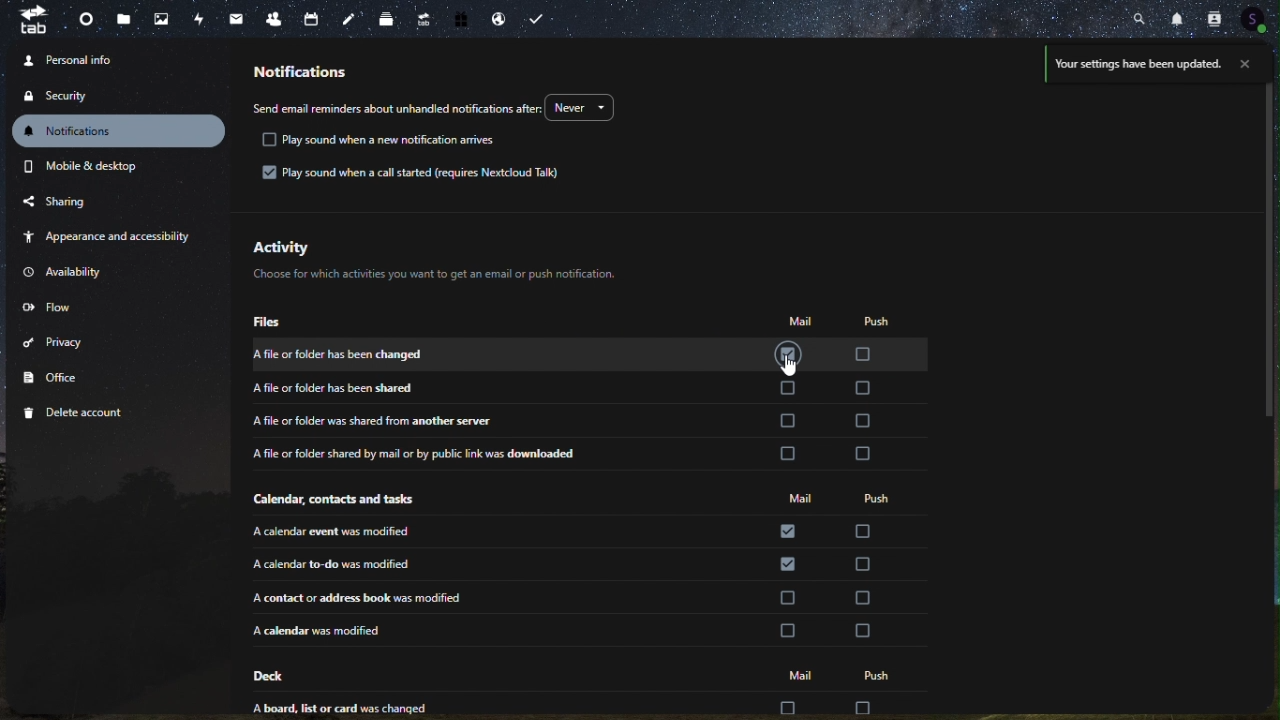 This screenshot has height=720, width=1280. I want to click on free trial, so click(461, 19).